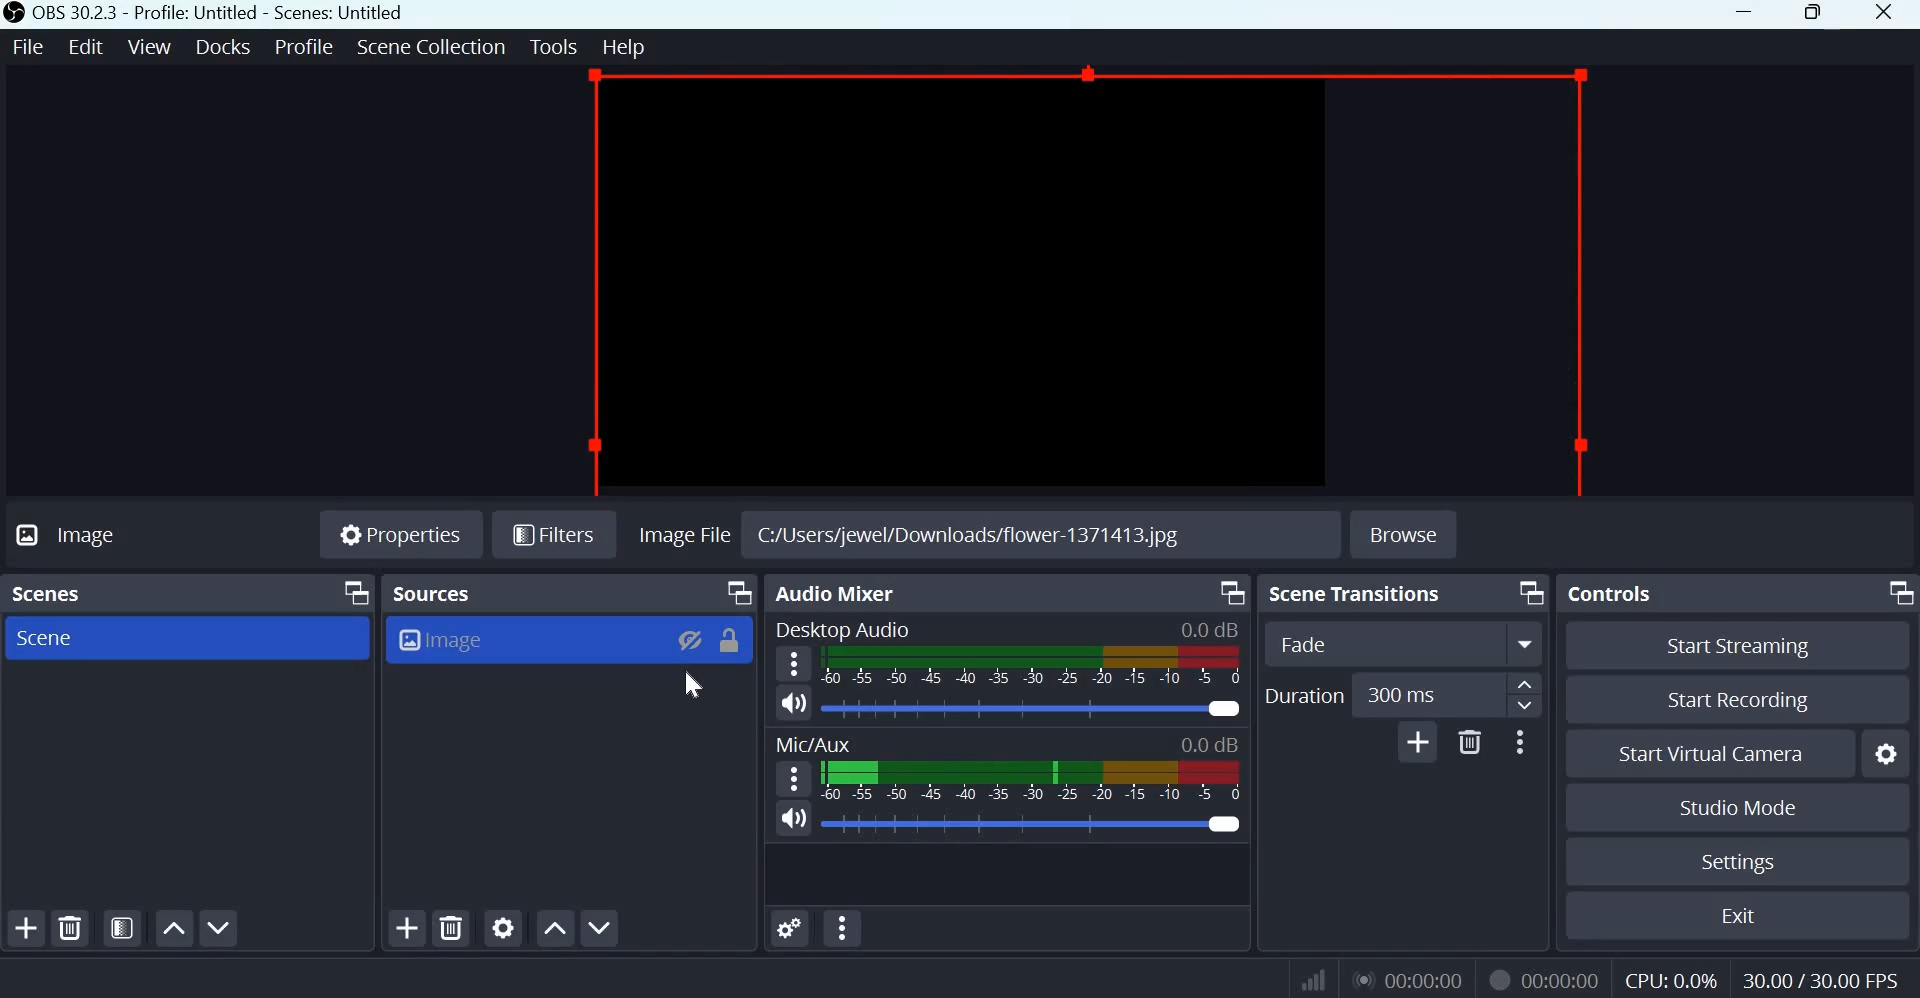 The image size is (1920, 998). What do you see at coordinates (1741, 14) in the screenshot?
I see `Minimize` at bounding box center [1741, 14].